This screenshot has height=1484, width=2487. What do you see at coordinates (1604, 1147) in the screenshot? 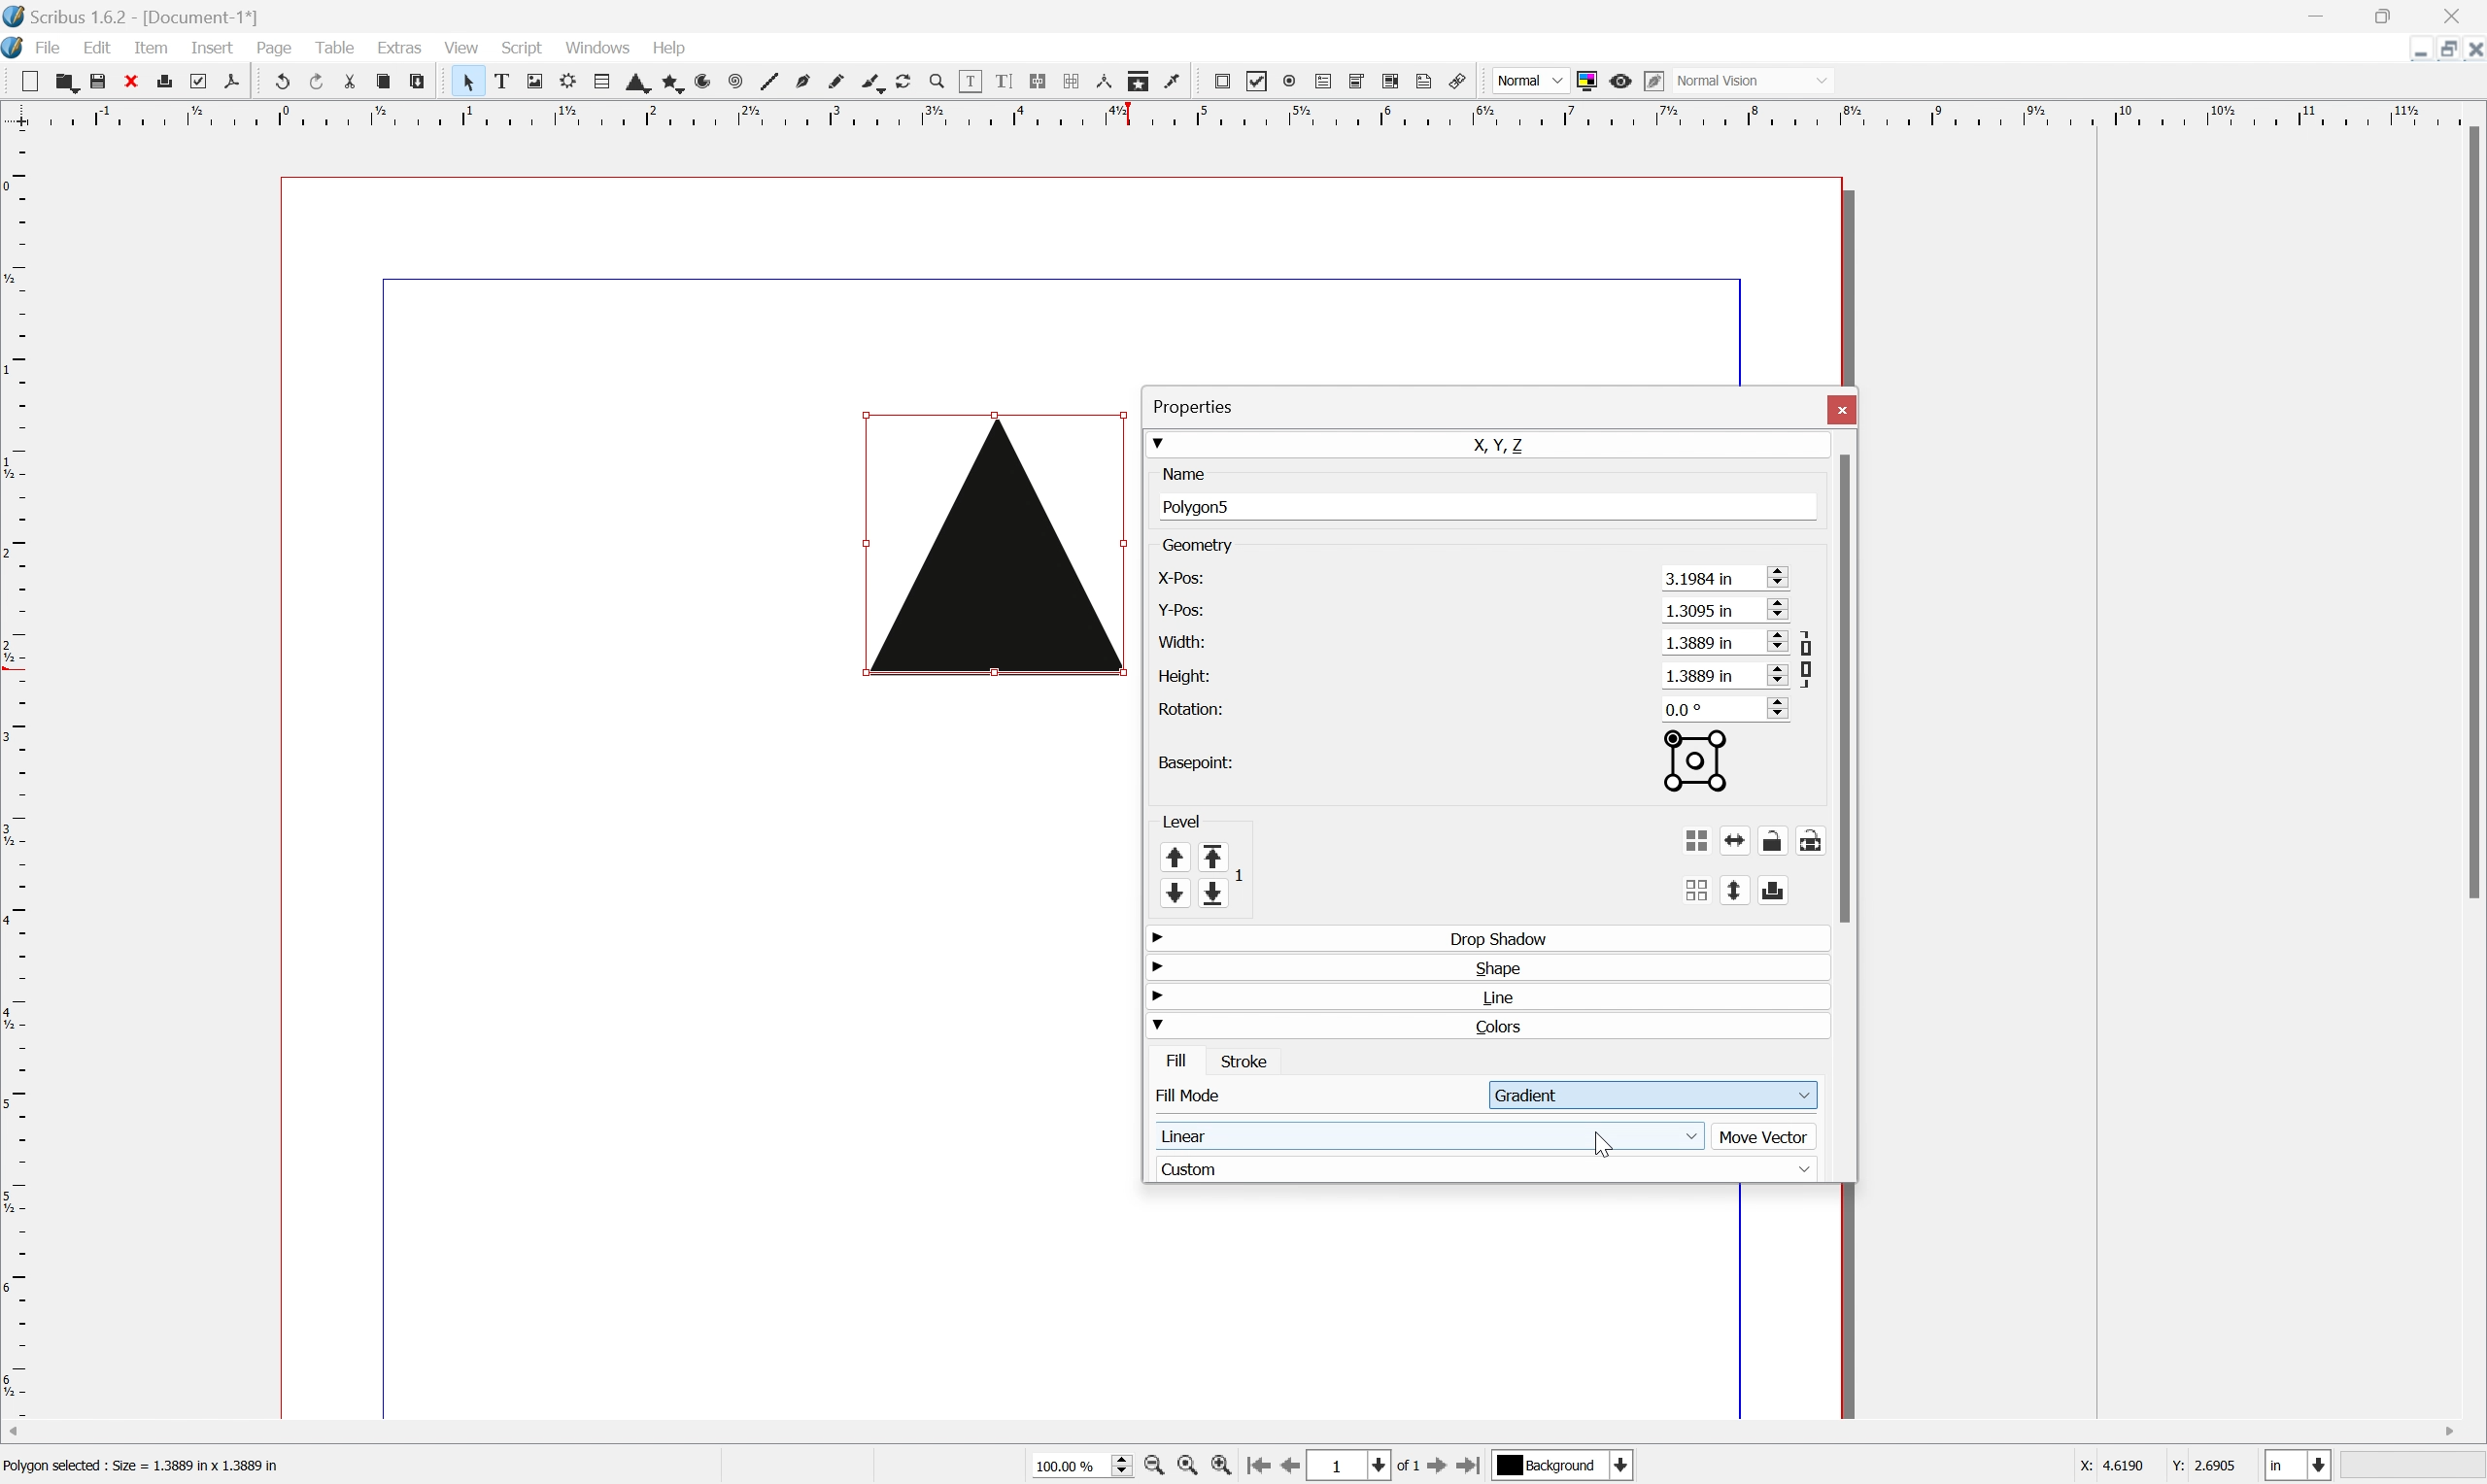
I see `Cursor` at bounding box center [1604, 1147].